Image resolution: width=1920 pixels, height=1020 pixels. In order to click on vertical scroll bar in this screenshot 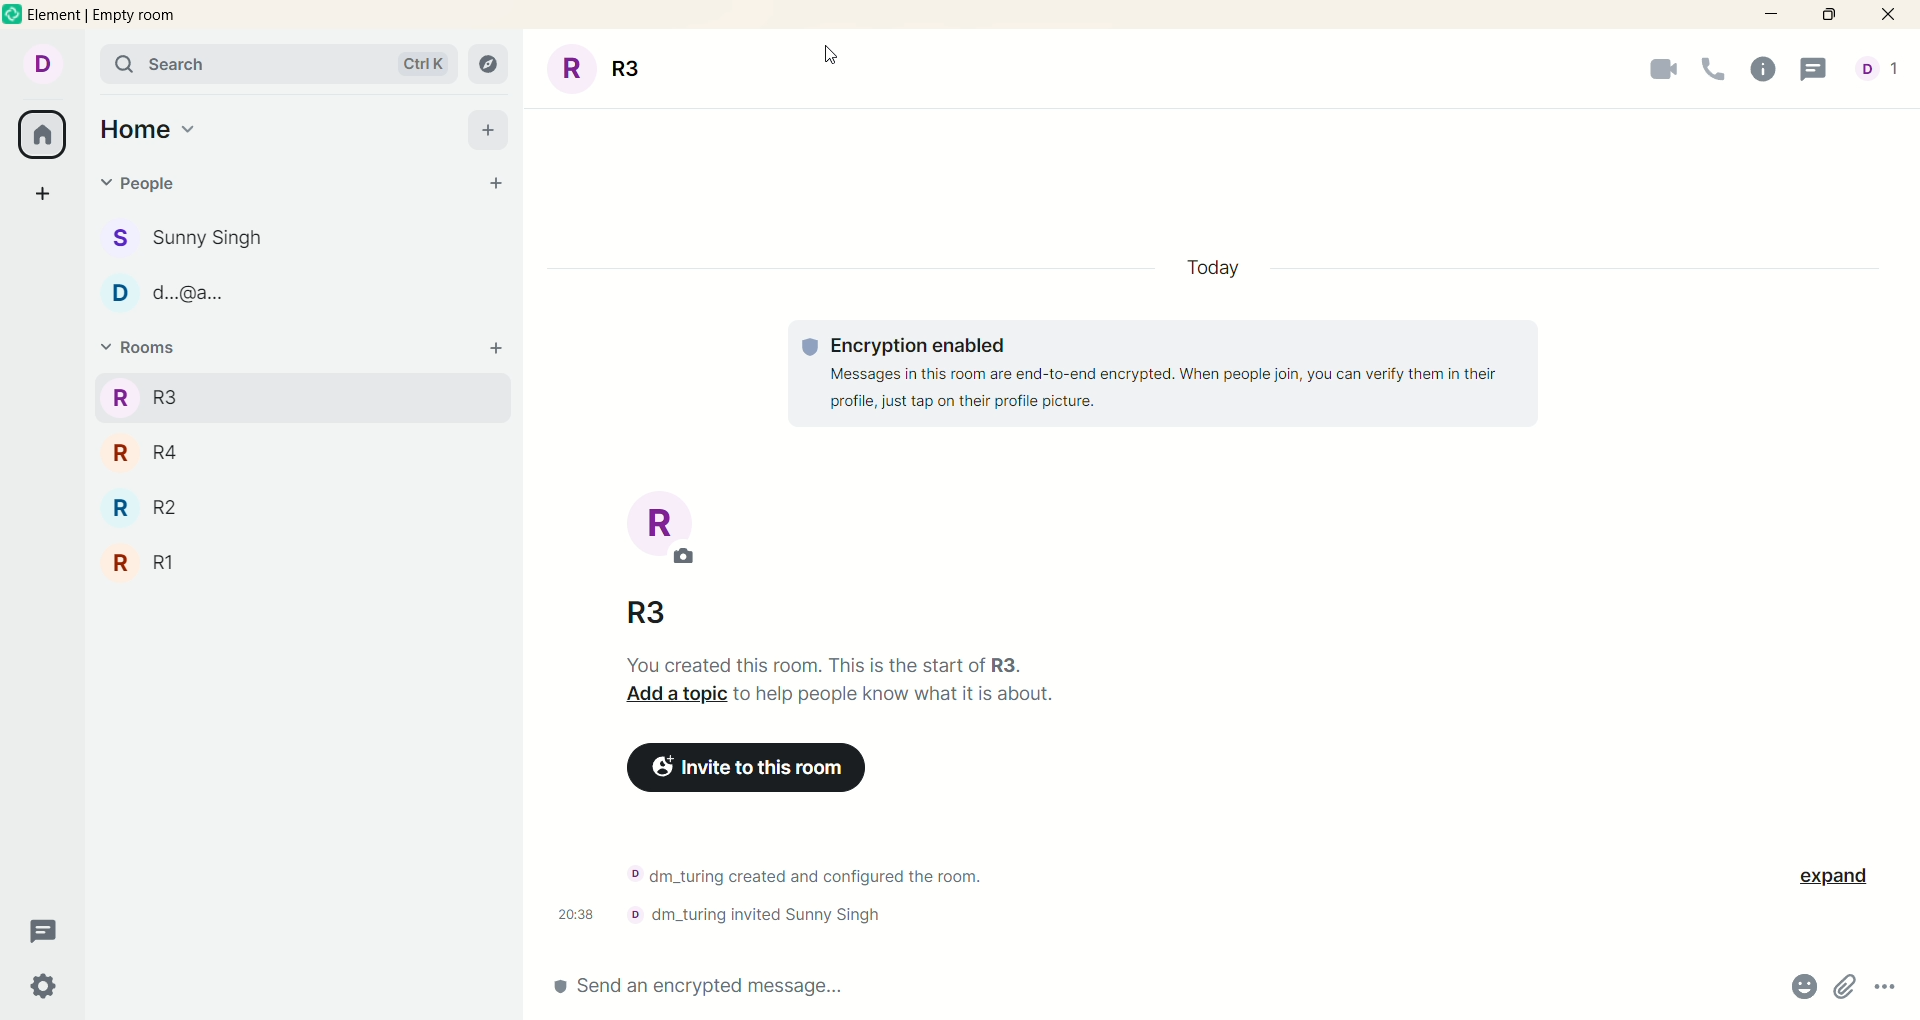, I will do `click(1908, 528)`.